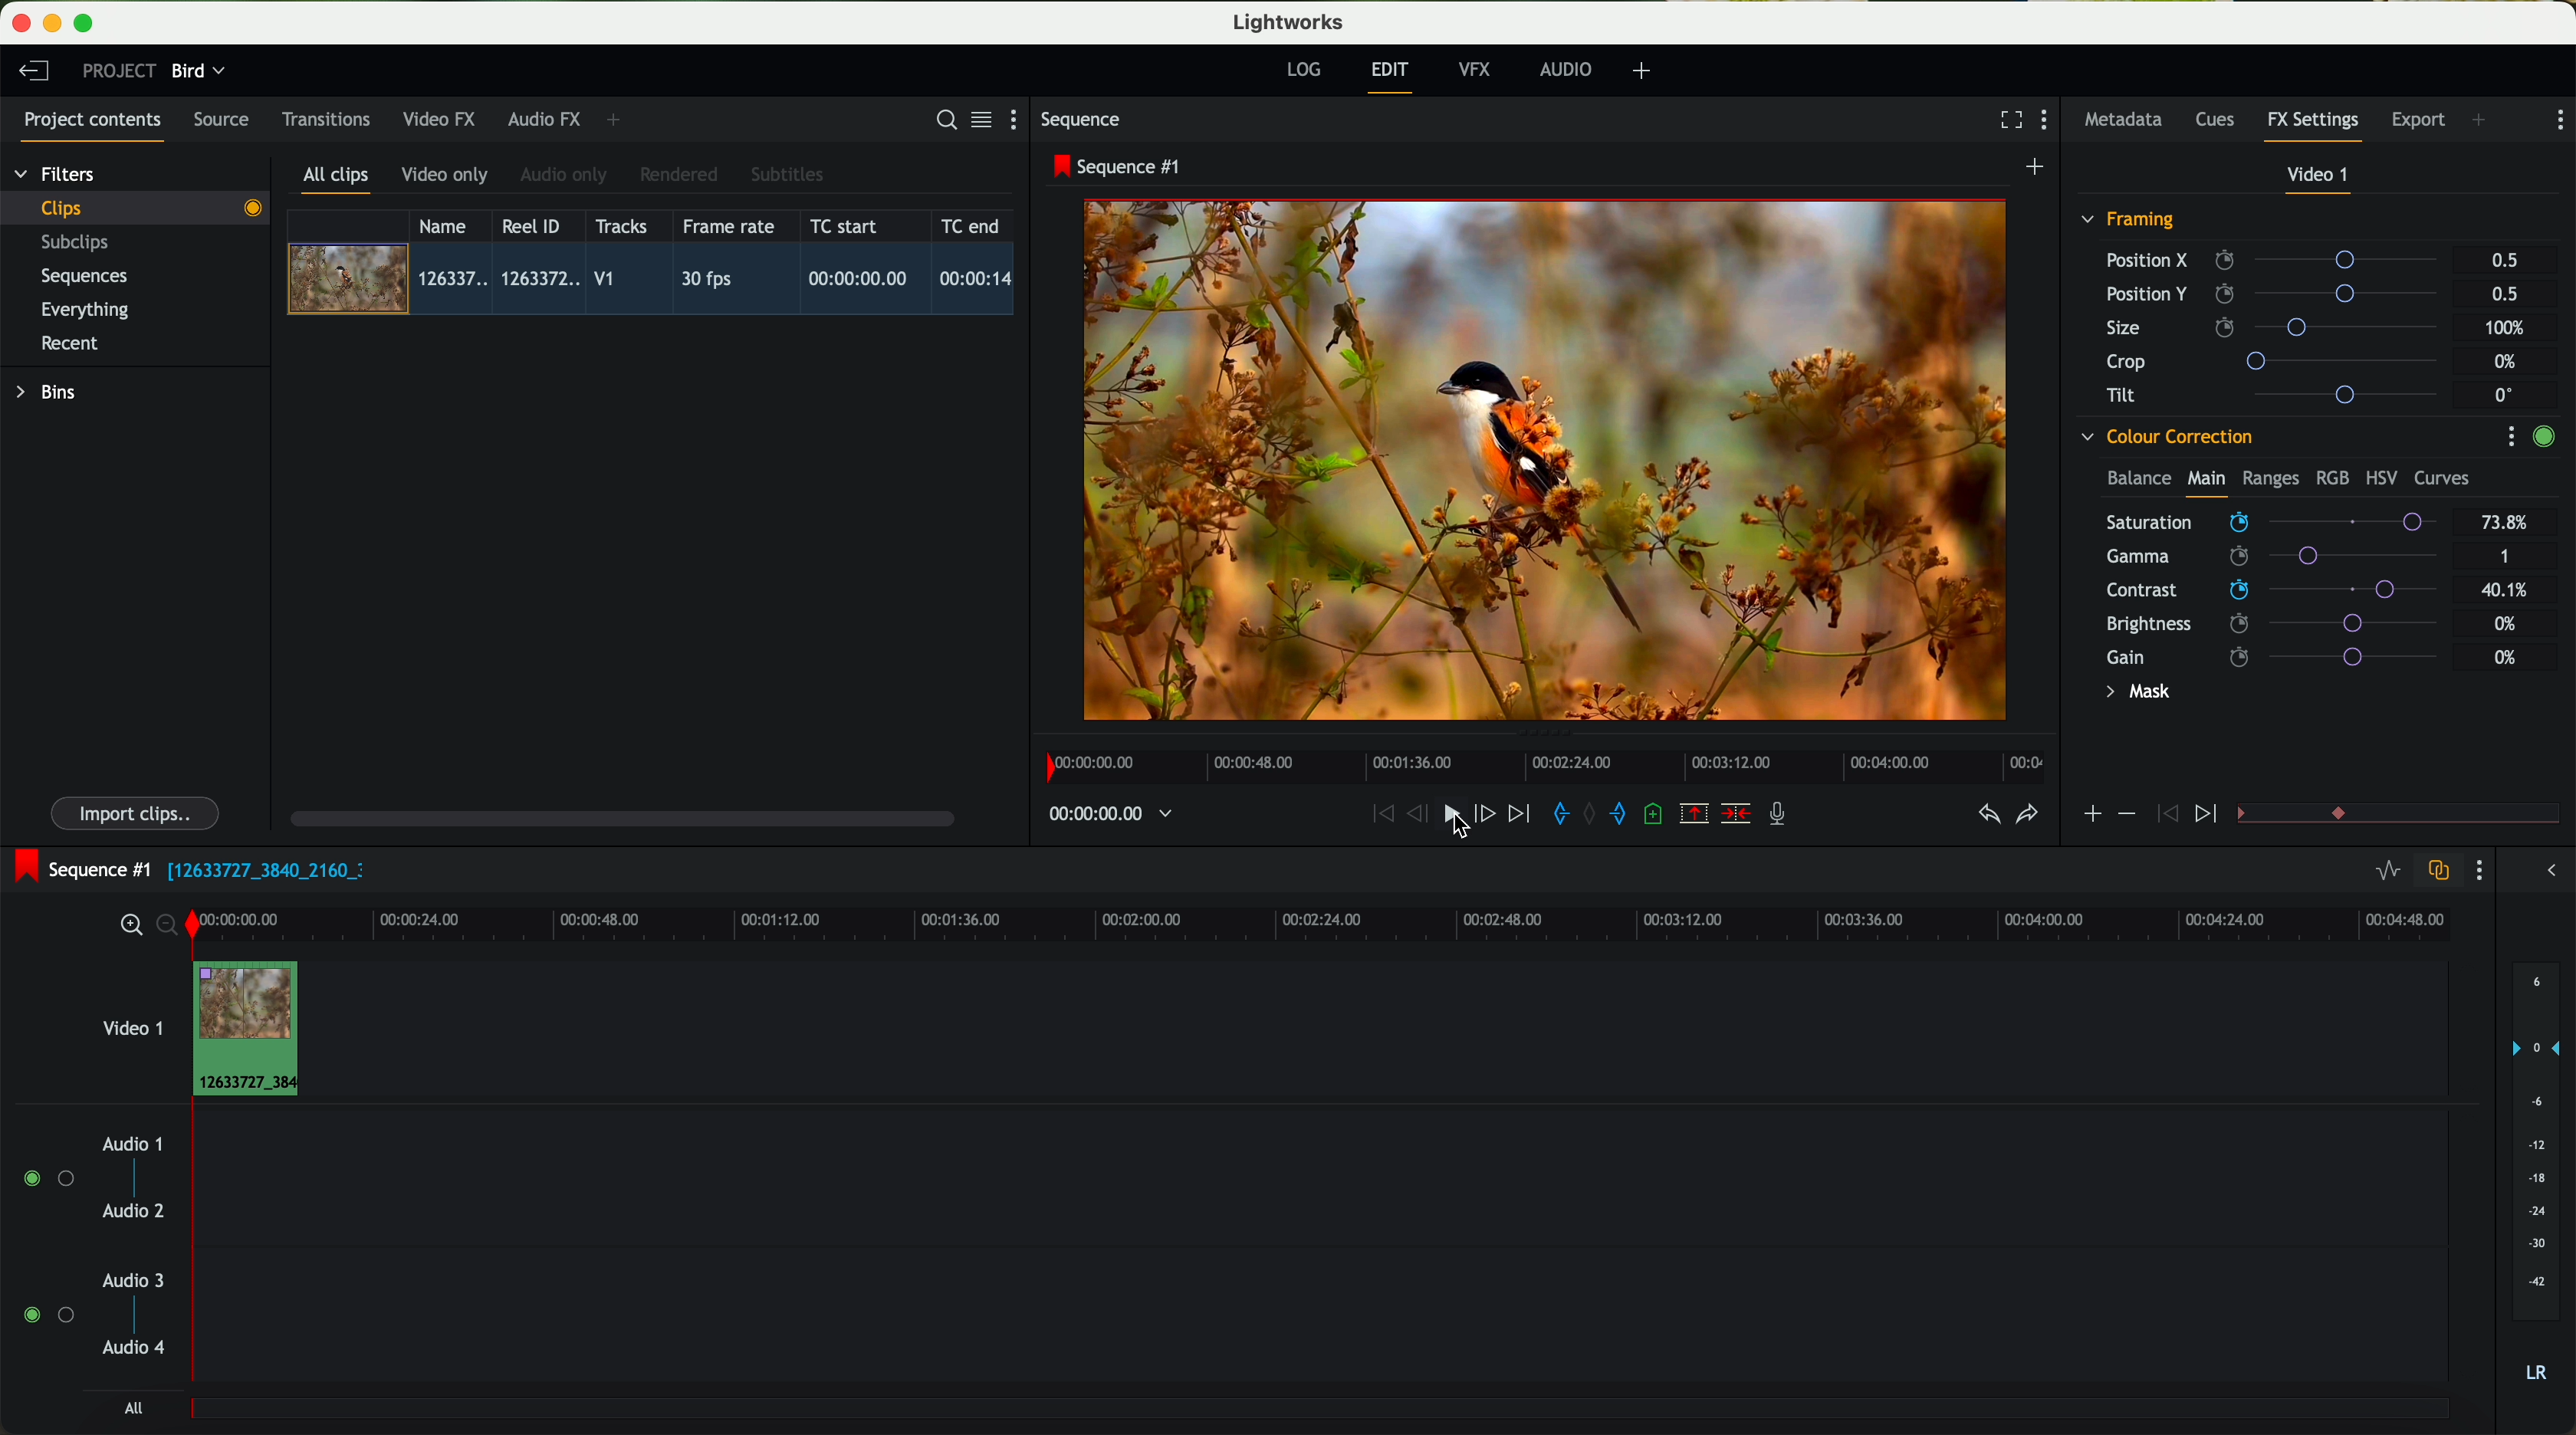 Image resolution: width=2576 pixels, height=1435 pixels. I want to click on add, remove and create layouts, so click(1645, 71).